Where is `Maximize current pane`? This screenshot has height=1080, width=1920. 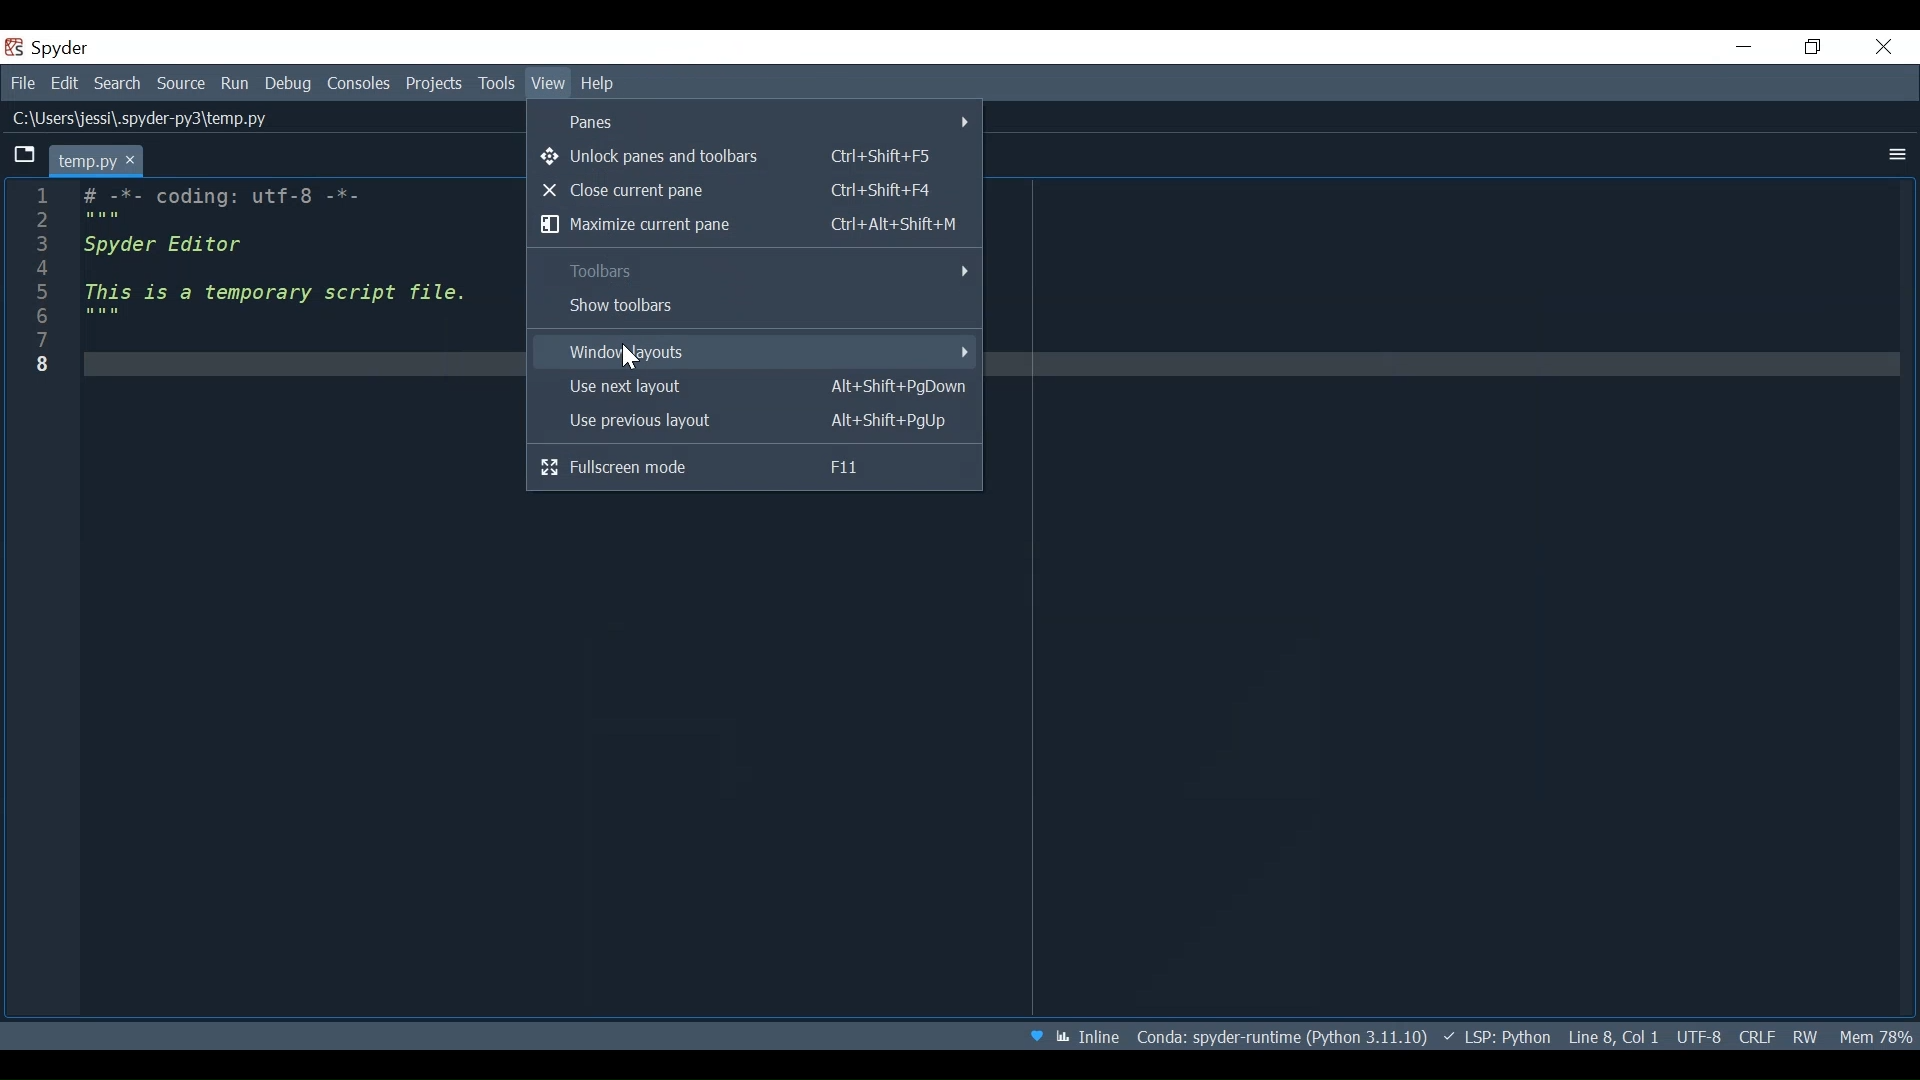 Maximize current pane is located at coordinates (755, 226).